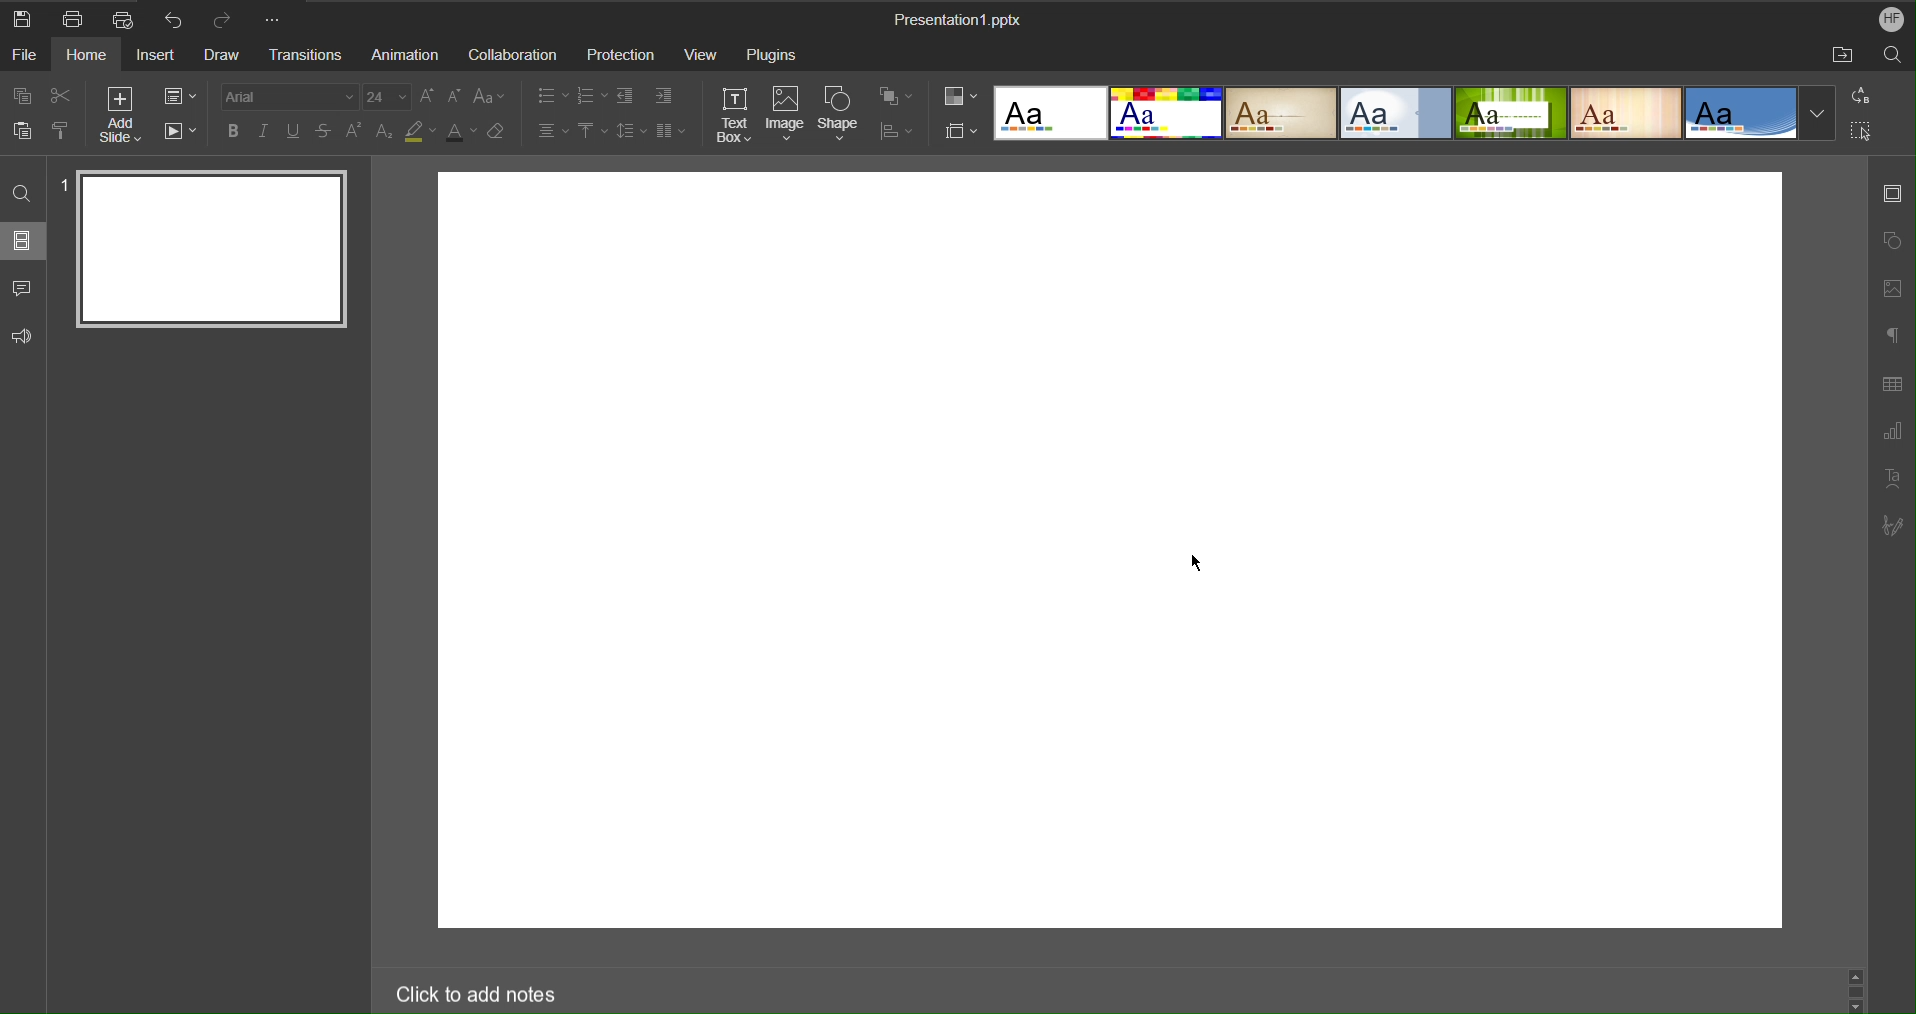 The width and height of the screenshot is (1916, 1014). Describe the element at coordinates (672, 133) in the screenshot. I see `Column` at that location.